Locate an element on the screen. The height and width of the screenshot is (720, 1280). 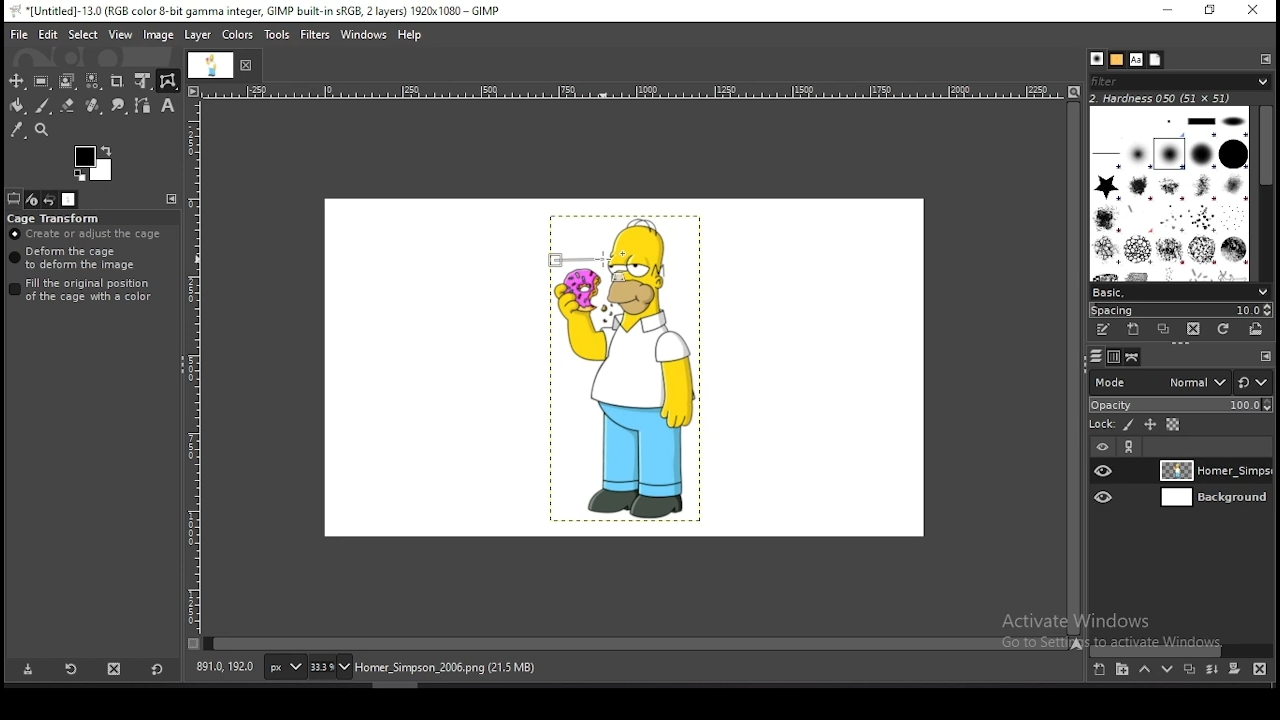
units is located at coordinates (283, 668).